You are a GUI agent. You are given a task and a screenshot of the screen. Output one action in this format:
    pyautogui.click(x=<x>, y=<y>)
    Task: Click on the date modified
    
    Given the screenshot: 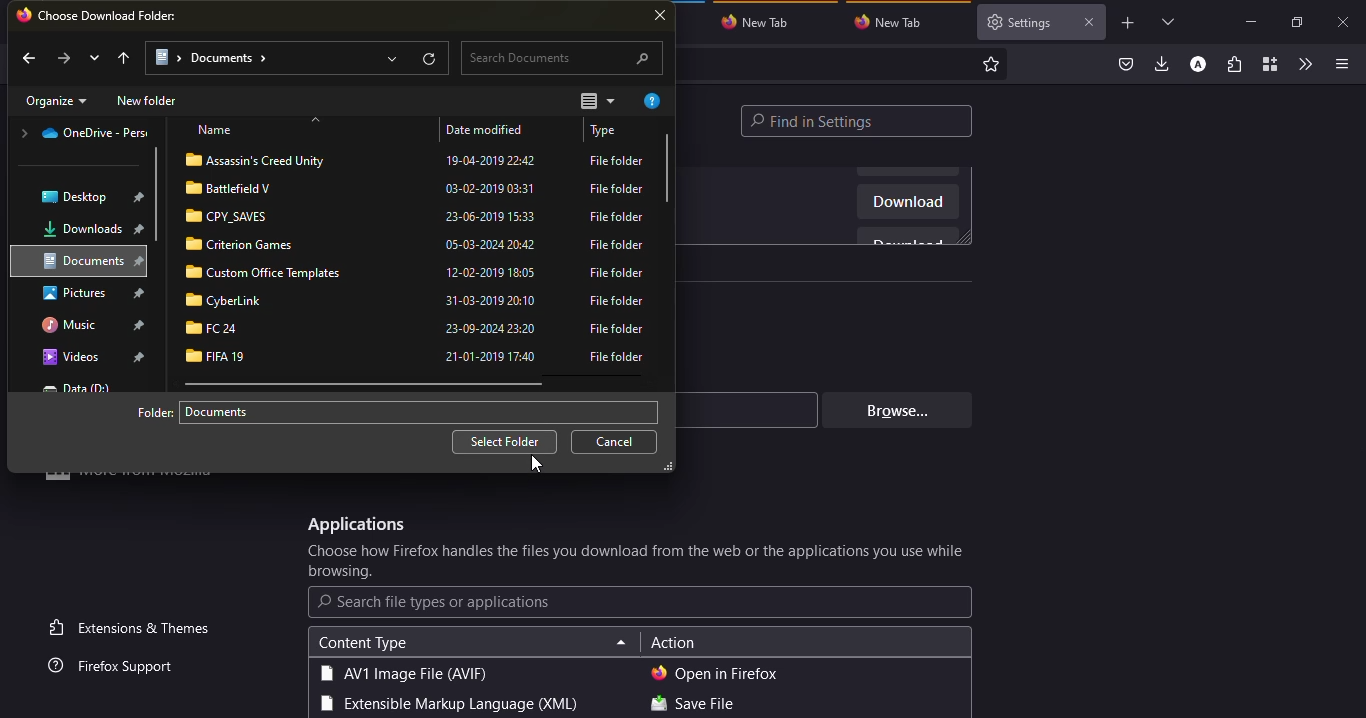 What is the action you would take?
    pyautogui.click(x=492, y=242)
    